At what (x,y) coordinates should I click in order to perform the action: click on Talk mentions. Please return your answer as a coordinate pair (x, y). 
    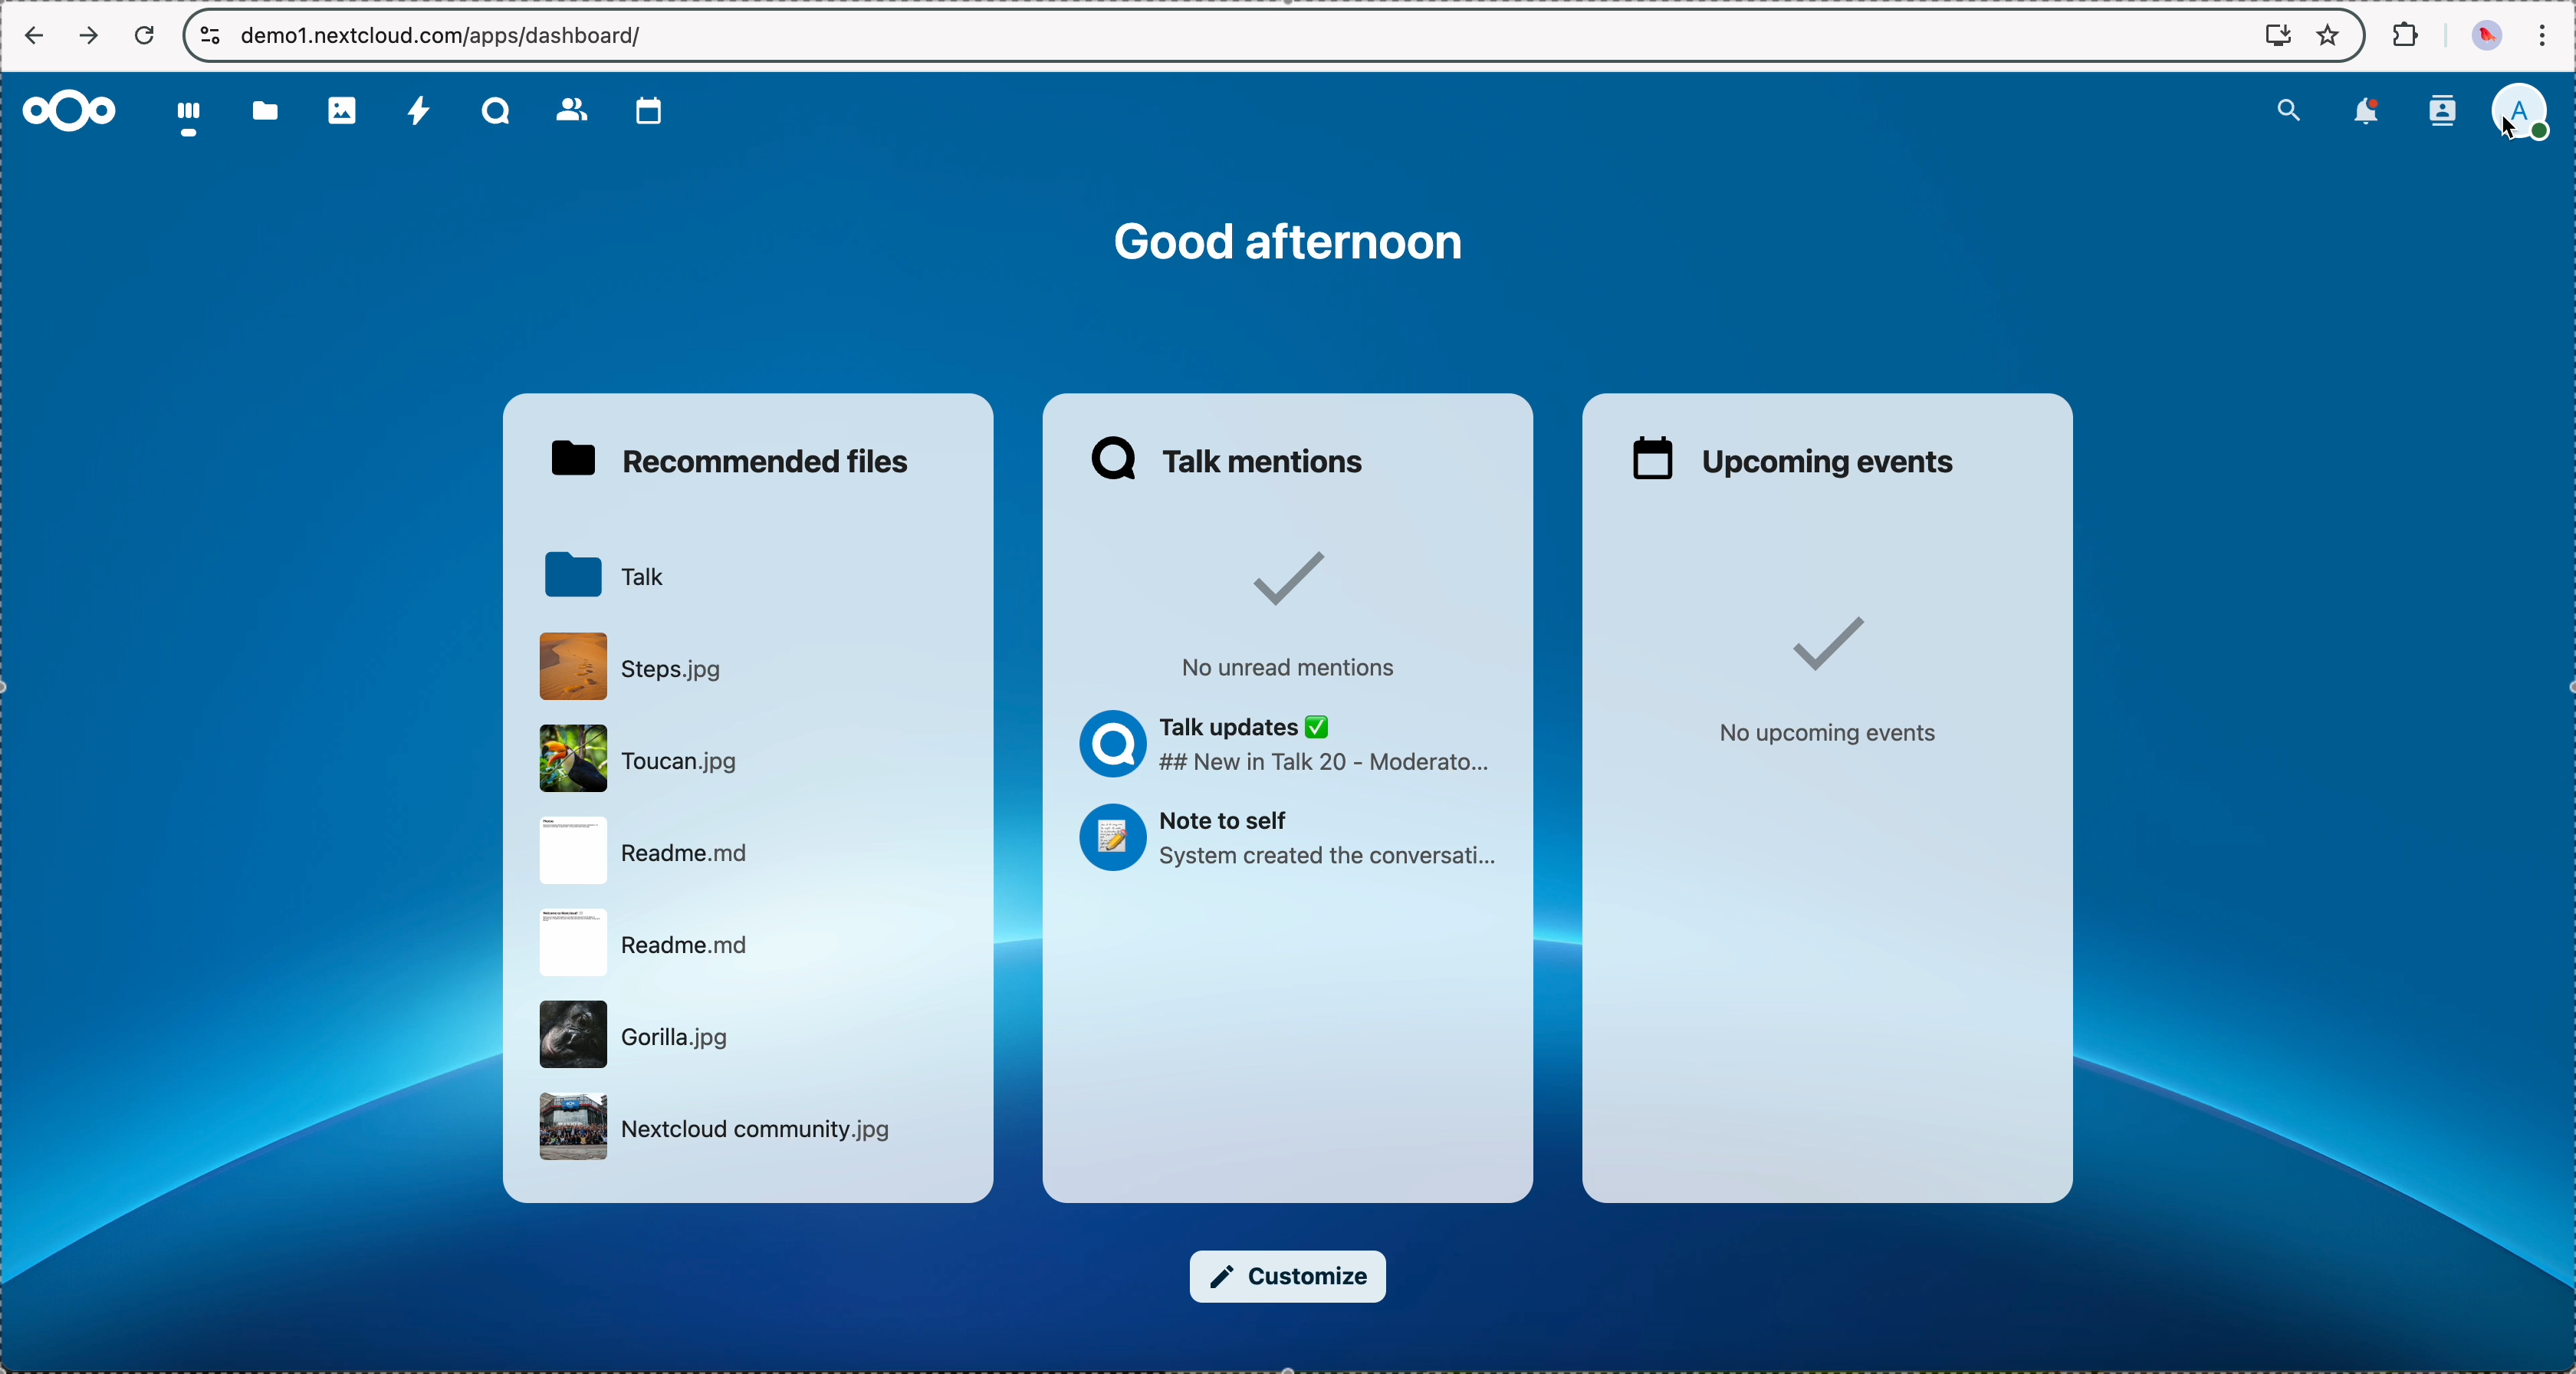
    Looking at the image, I should click on (1233, 458).